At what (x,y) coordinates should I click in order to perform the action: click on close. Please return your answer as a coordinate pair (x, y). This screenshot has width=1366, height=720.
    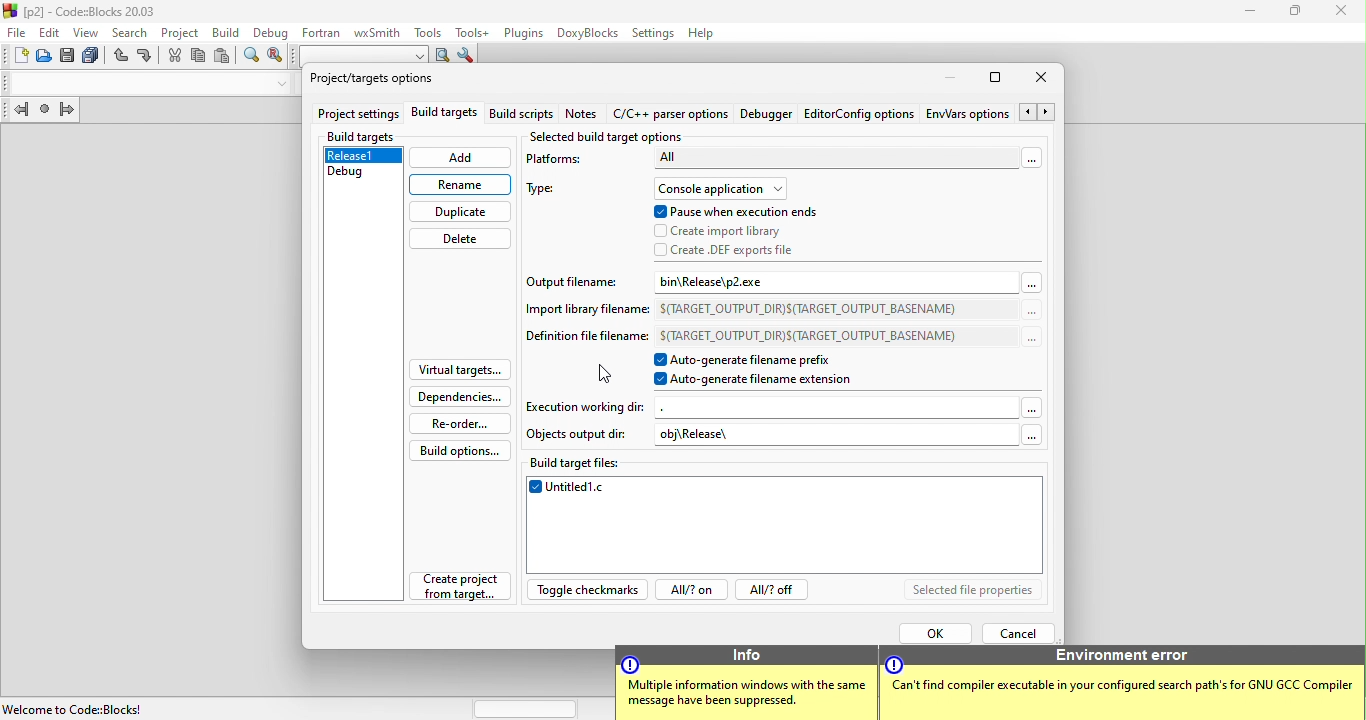
    Looking at the image, I should click on (1339, 12).